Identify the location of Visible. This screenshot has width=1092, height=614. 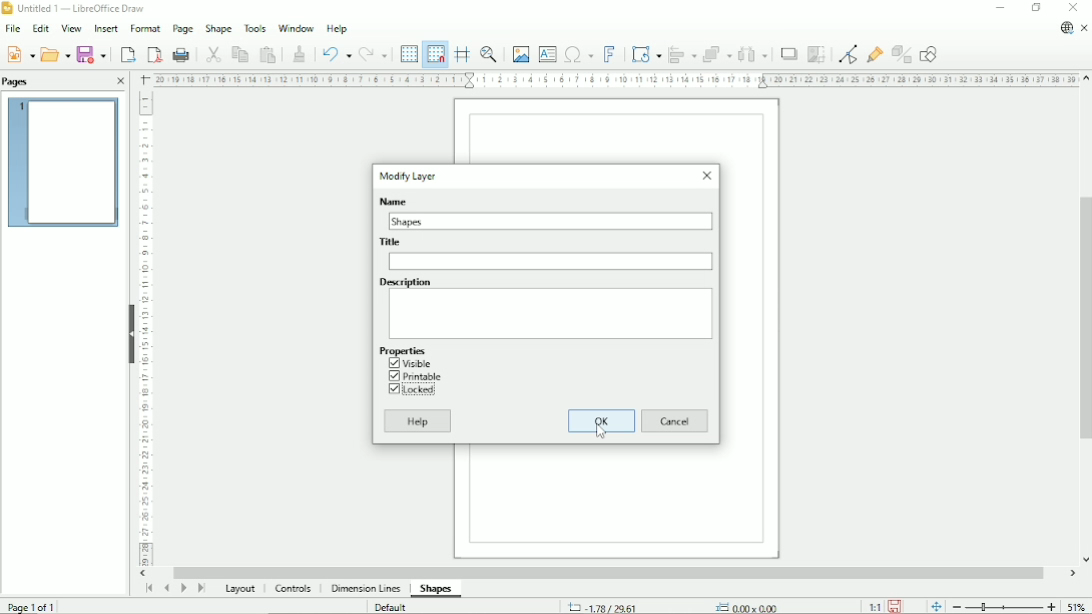
(411, 363).